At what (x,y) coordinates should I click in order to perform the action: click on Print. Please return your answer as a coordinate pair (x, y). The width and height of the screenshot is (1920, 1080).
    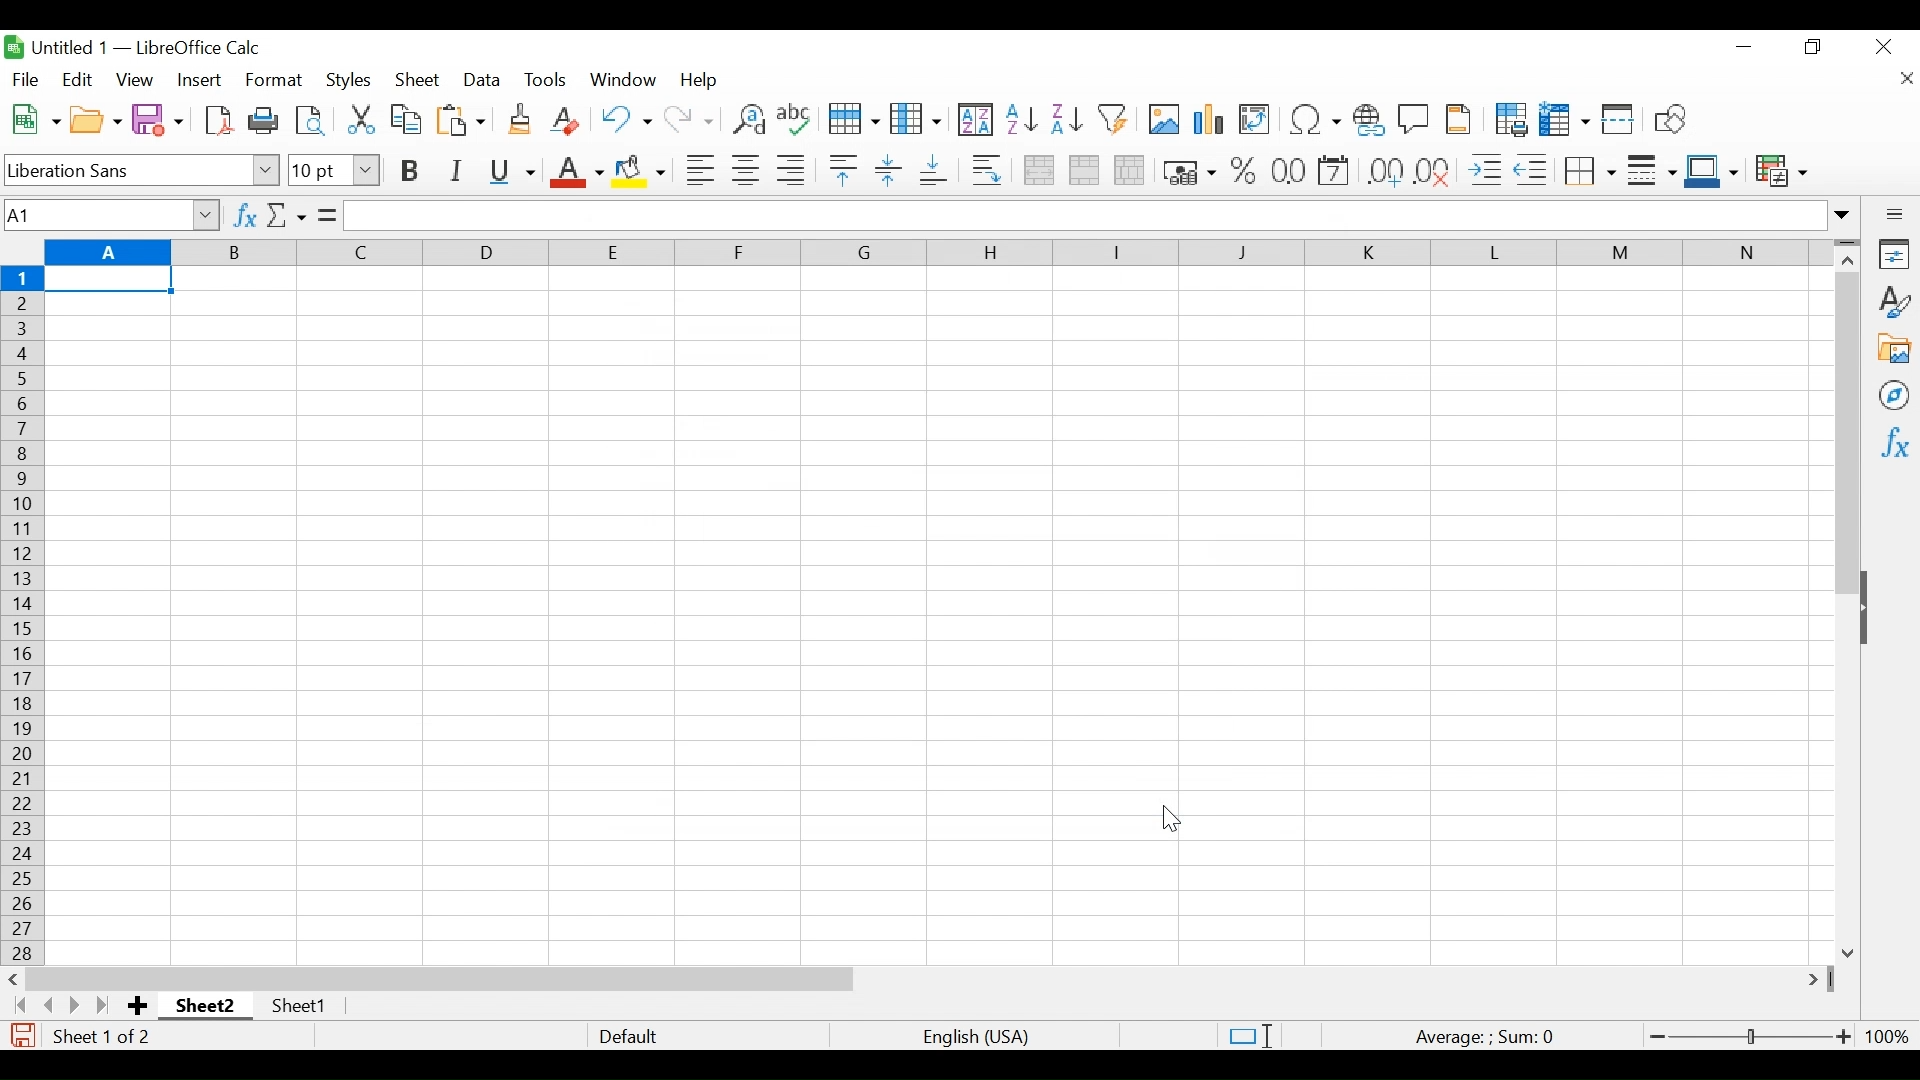
    Looking at the image, I should click on (263, 118).